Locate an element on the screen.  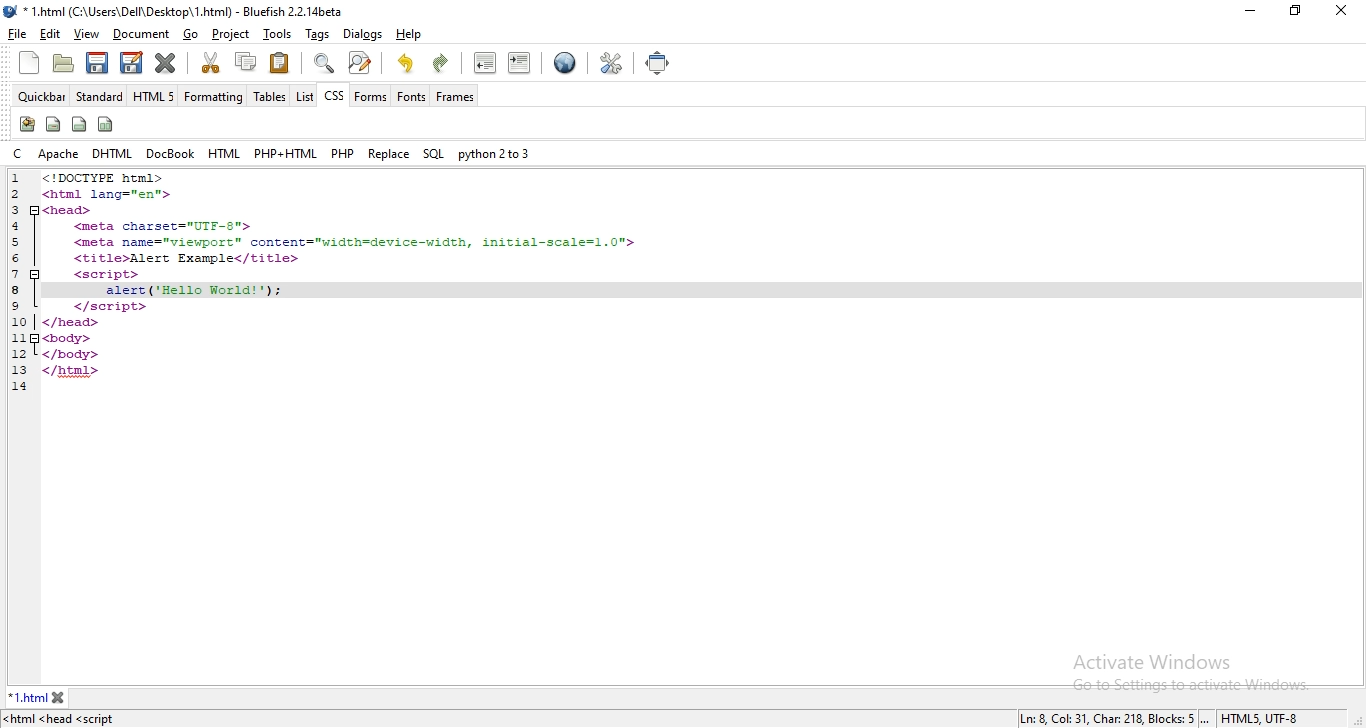
file is located at coordinates (19, 34).